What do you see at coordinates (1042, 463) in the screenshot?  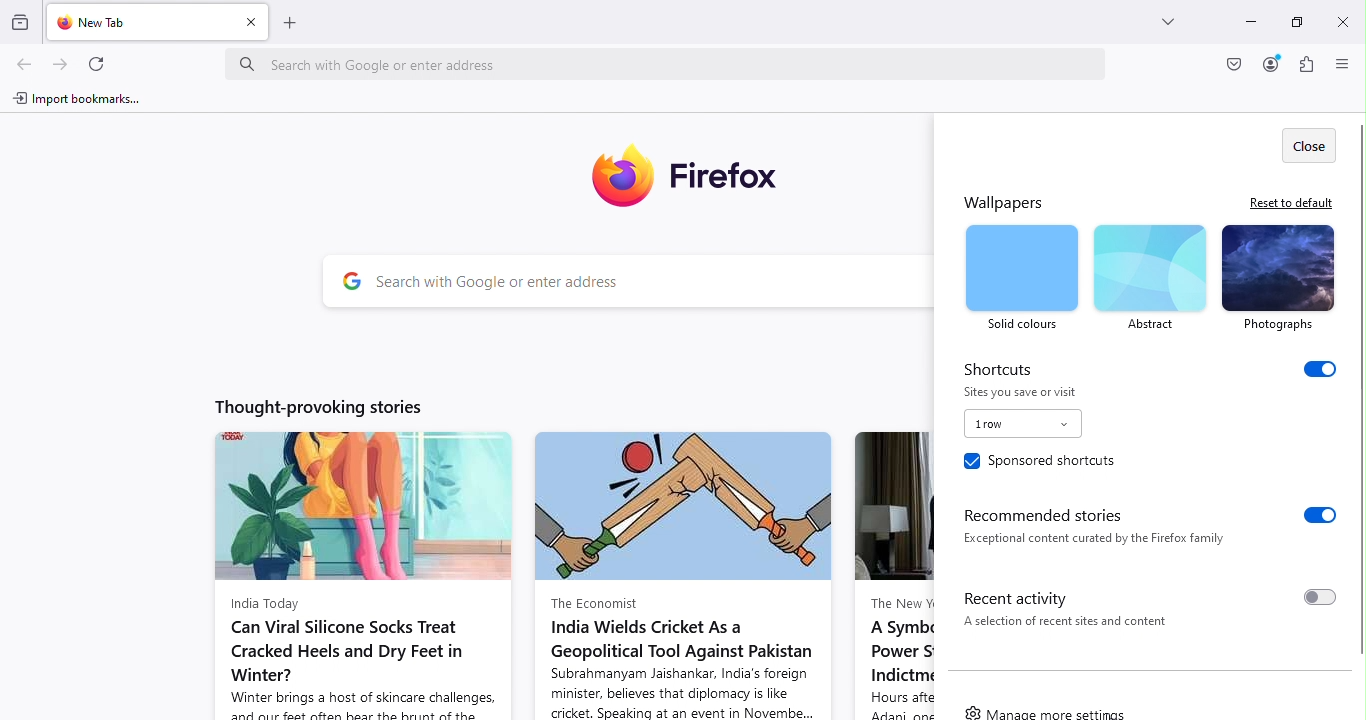 I see `Sponsored shortcuts` at bounding box center [1042, 463].